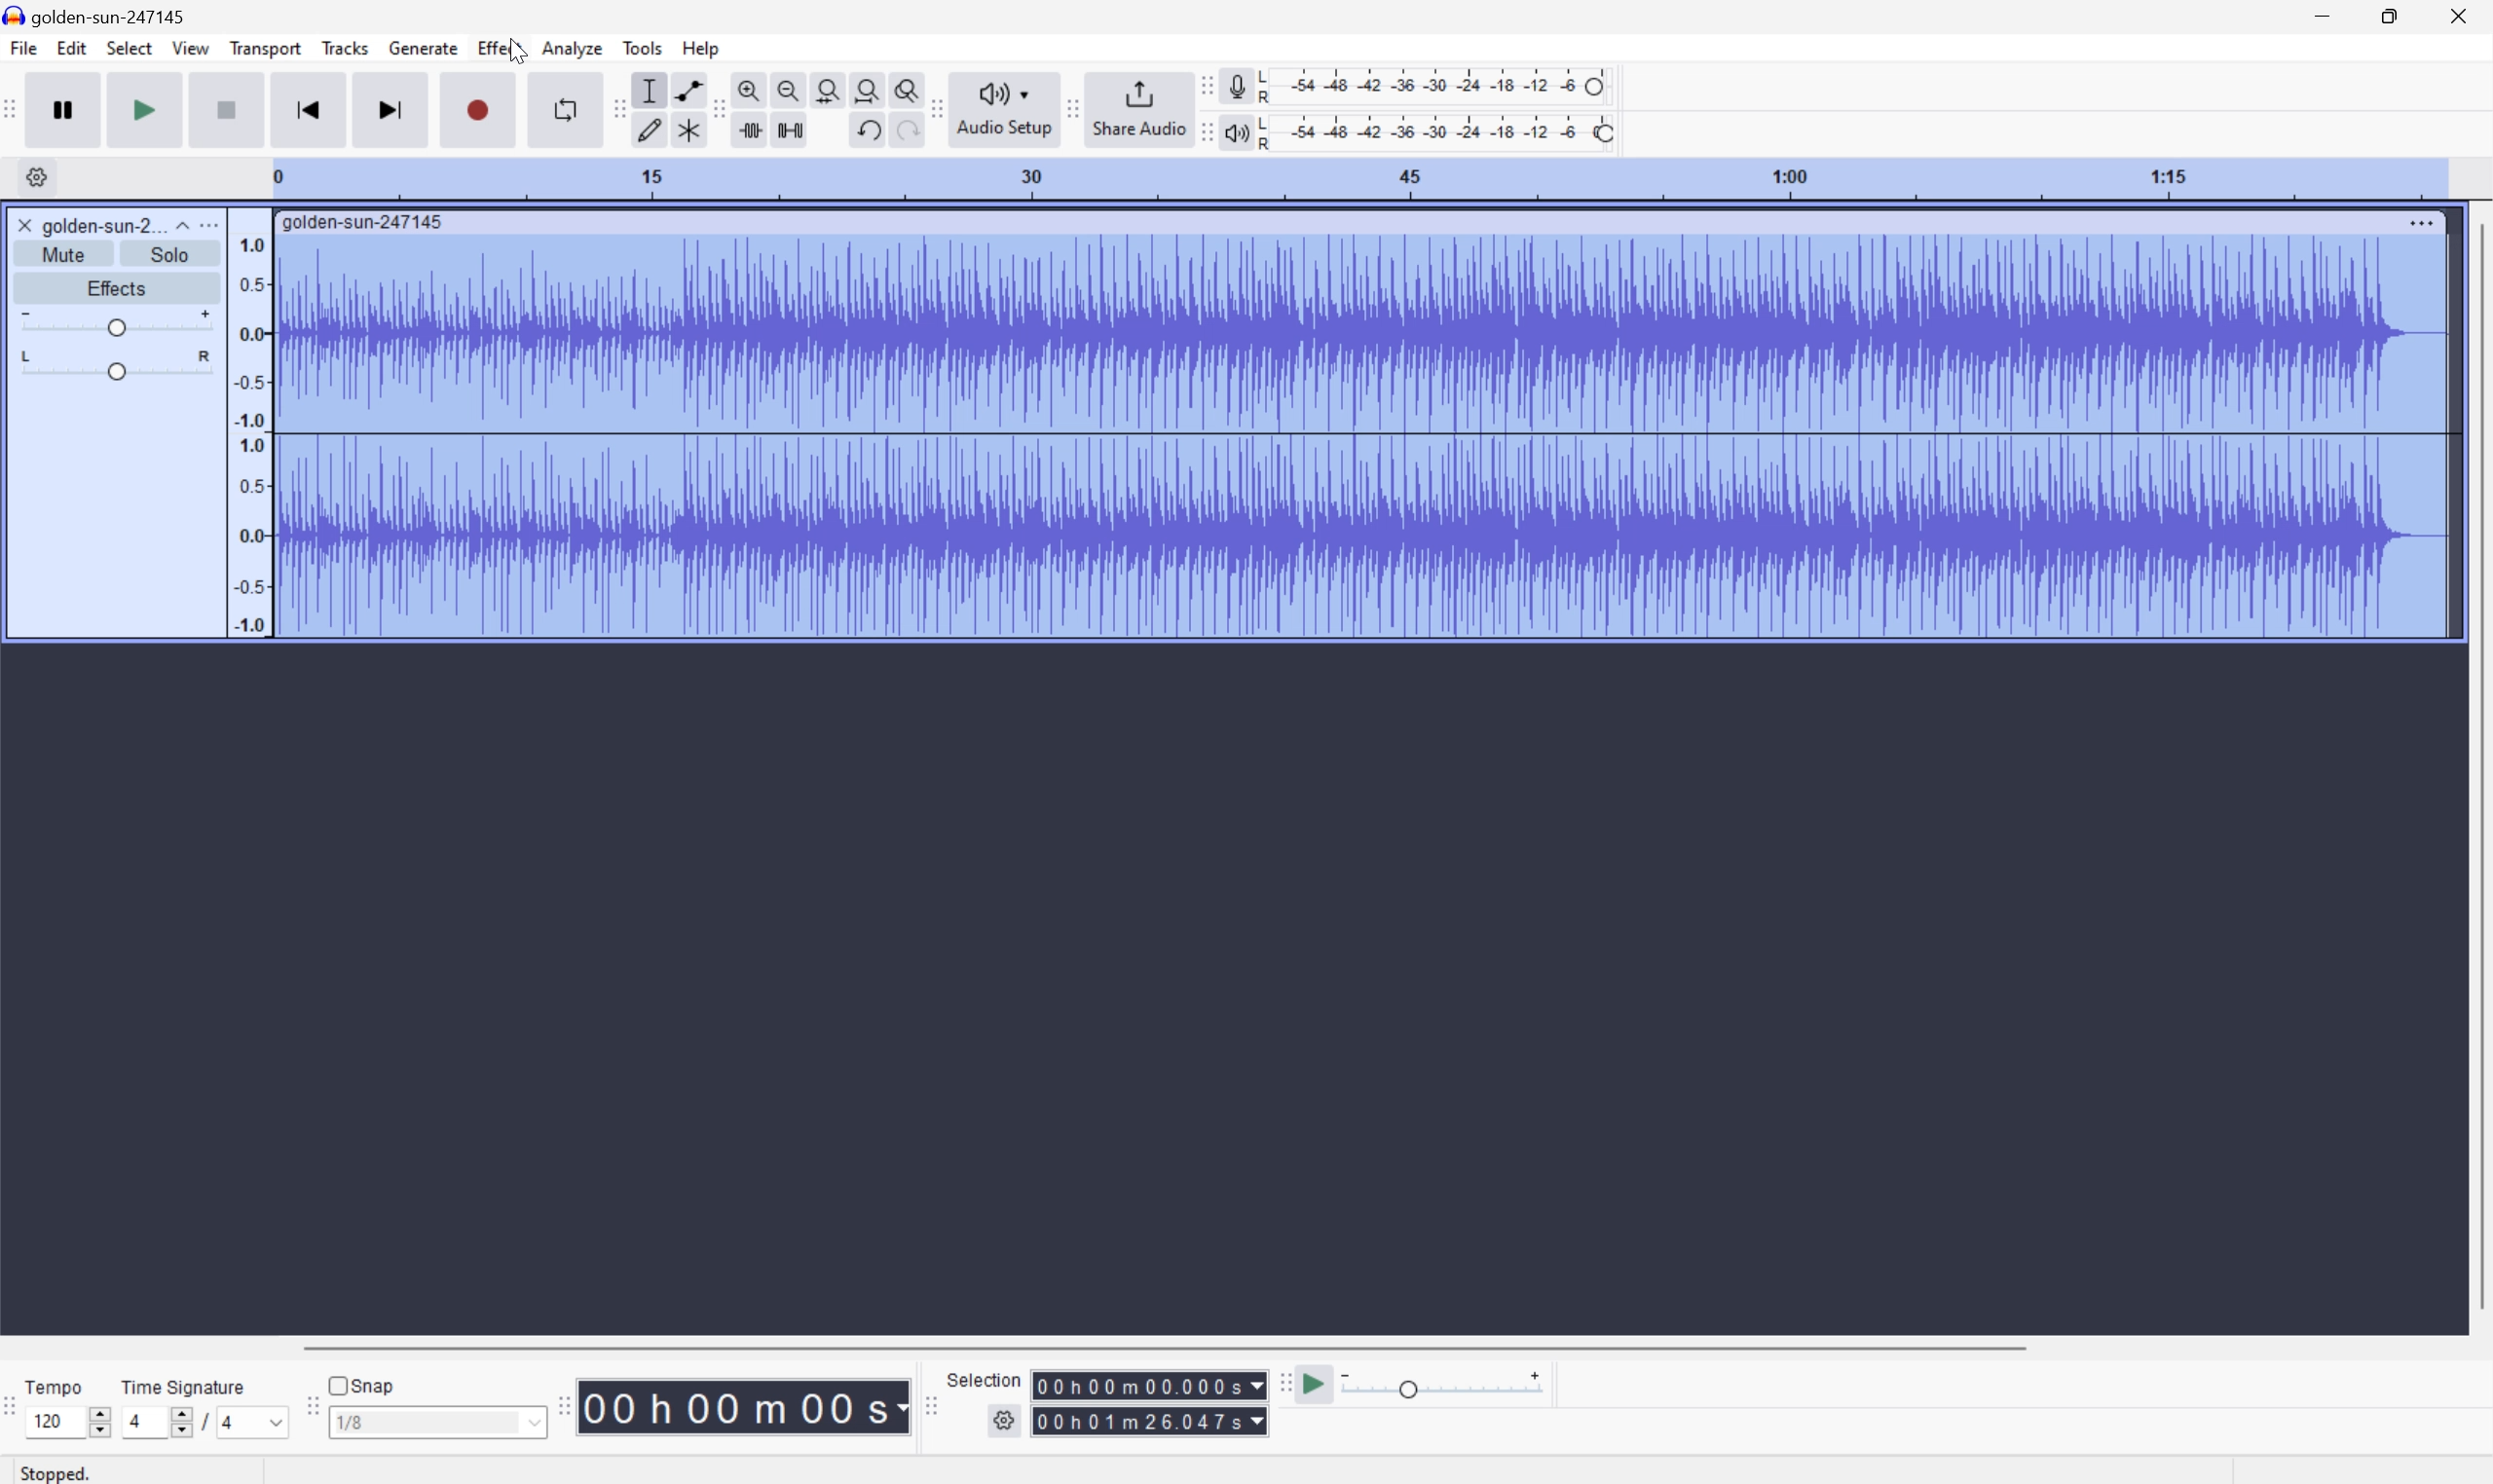 The height and width of the screenshot is (1484, 2493). I want to click on Selection, so click(988, 1379).